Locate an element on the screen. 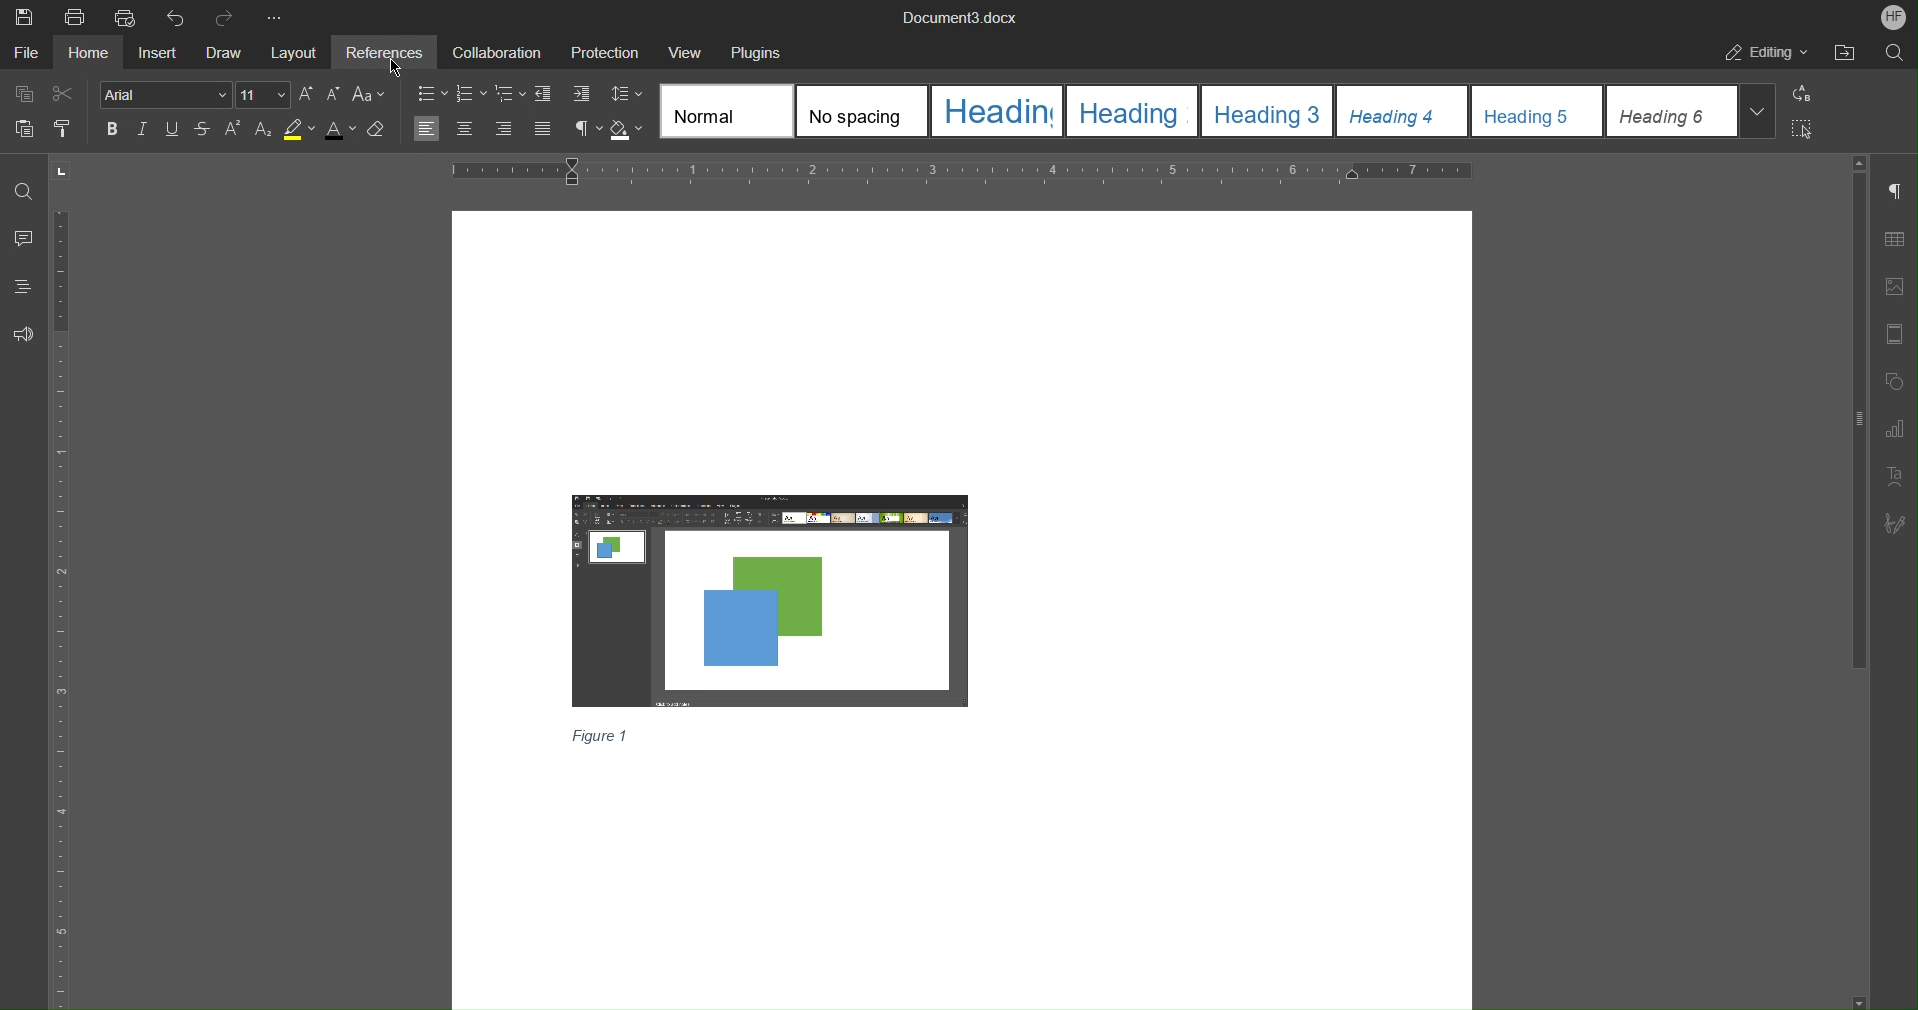  Increase indent is located at coordinates (579, 94).